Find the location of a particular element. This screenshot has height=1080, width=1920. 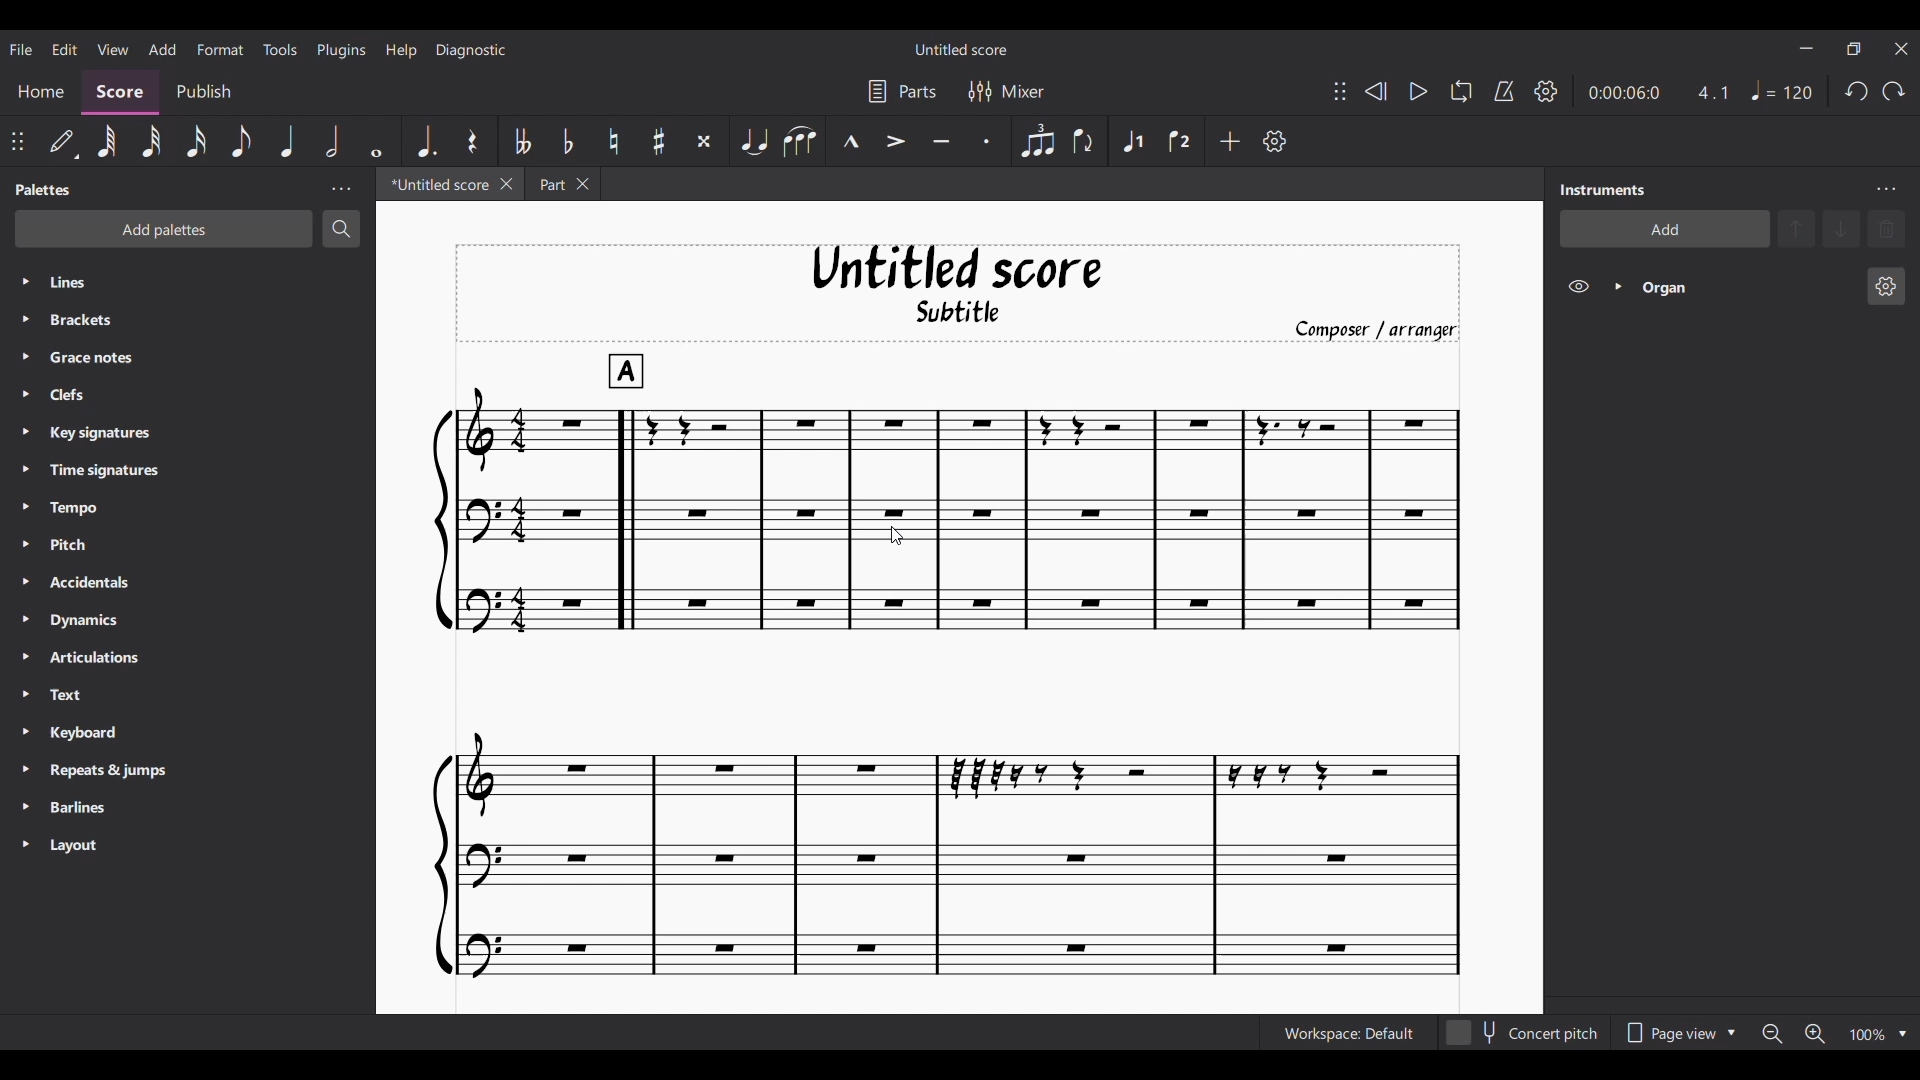

Add menu is located at coordinates (162, 48).